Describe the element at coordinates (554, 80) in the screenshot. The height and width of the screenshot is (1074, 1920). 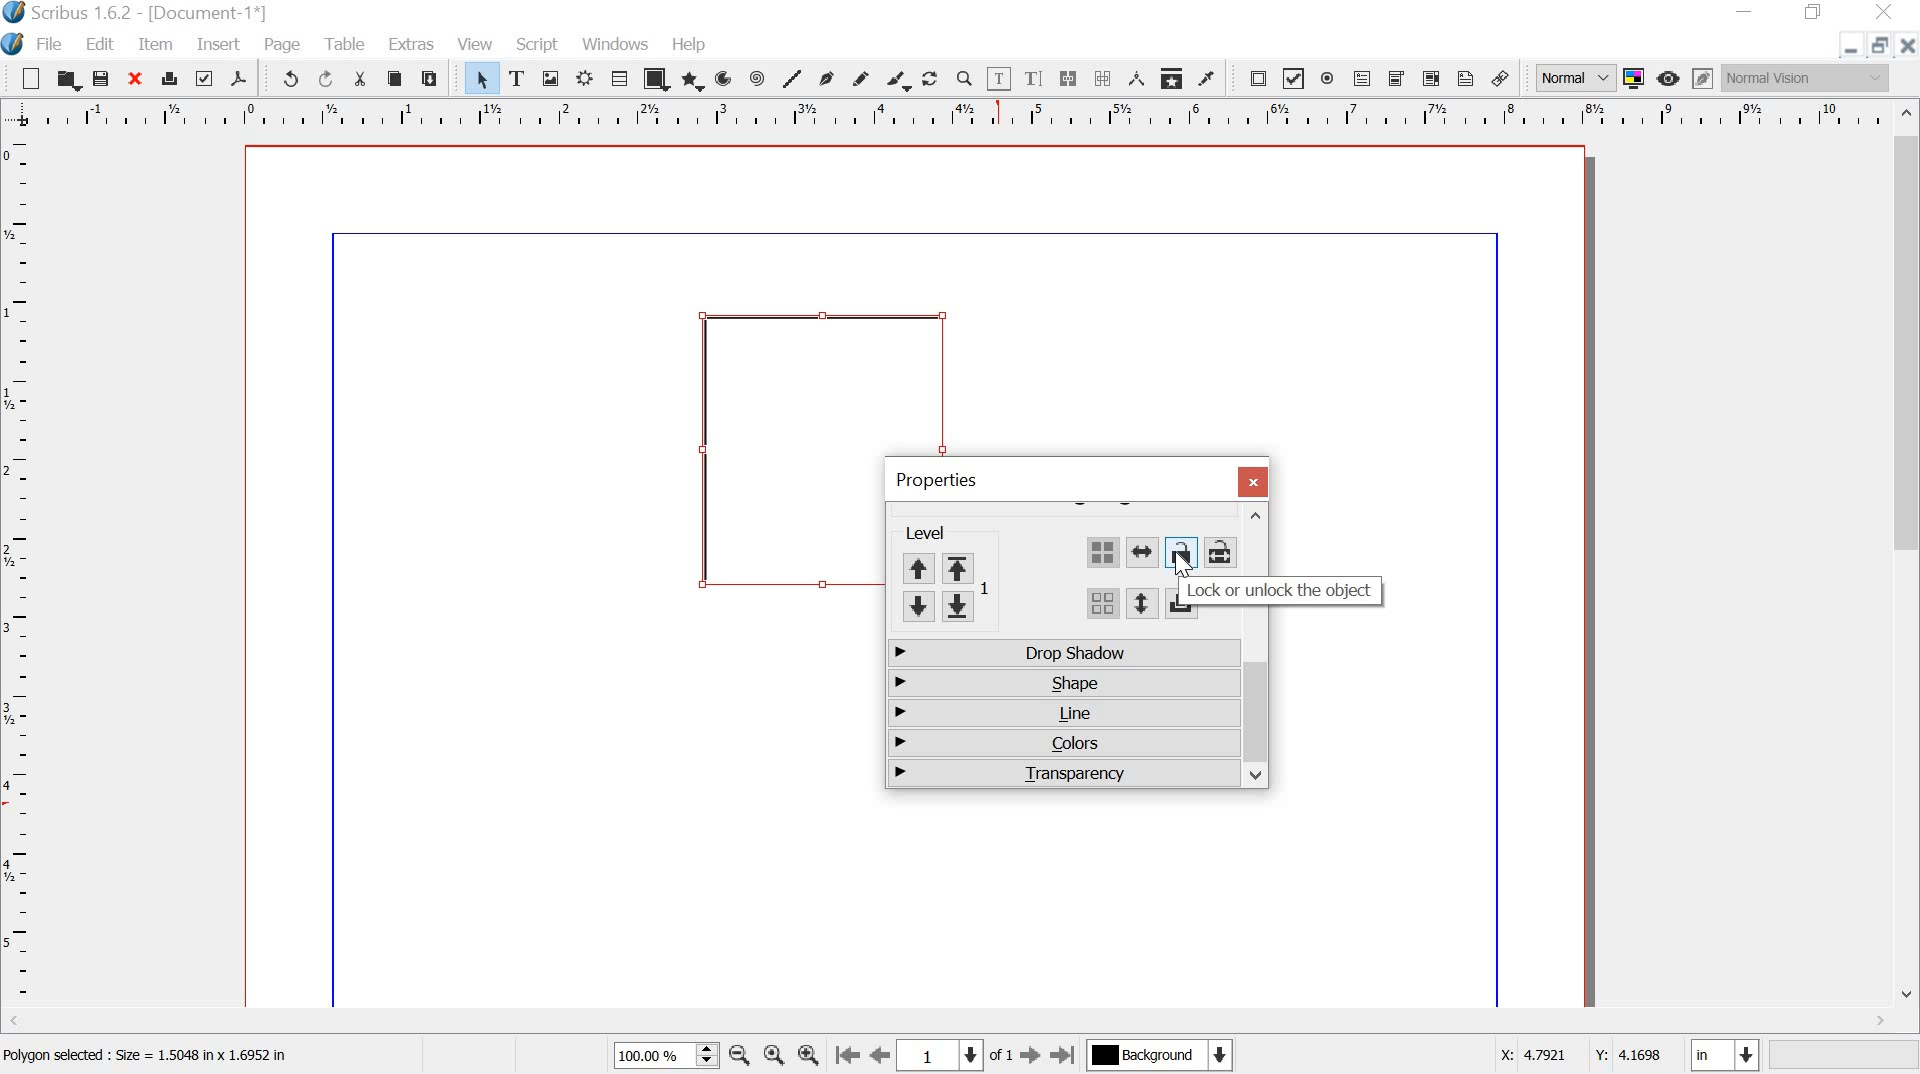
I see `image frame` at that location.